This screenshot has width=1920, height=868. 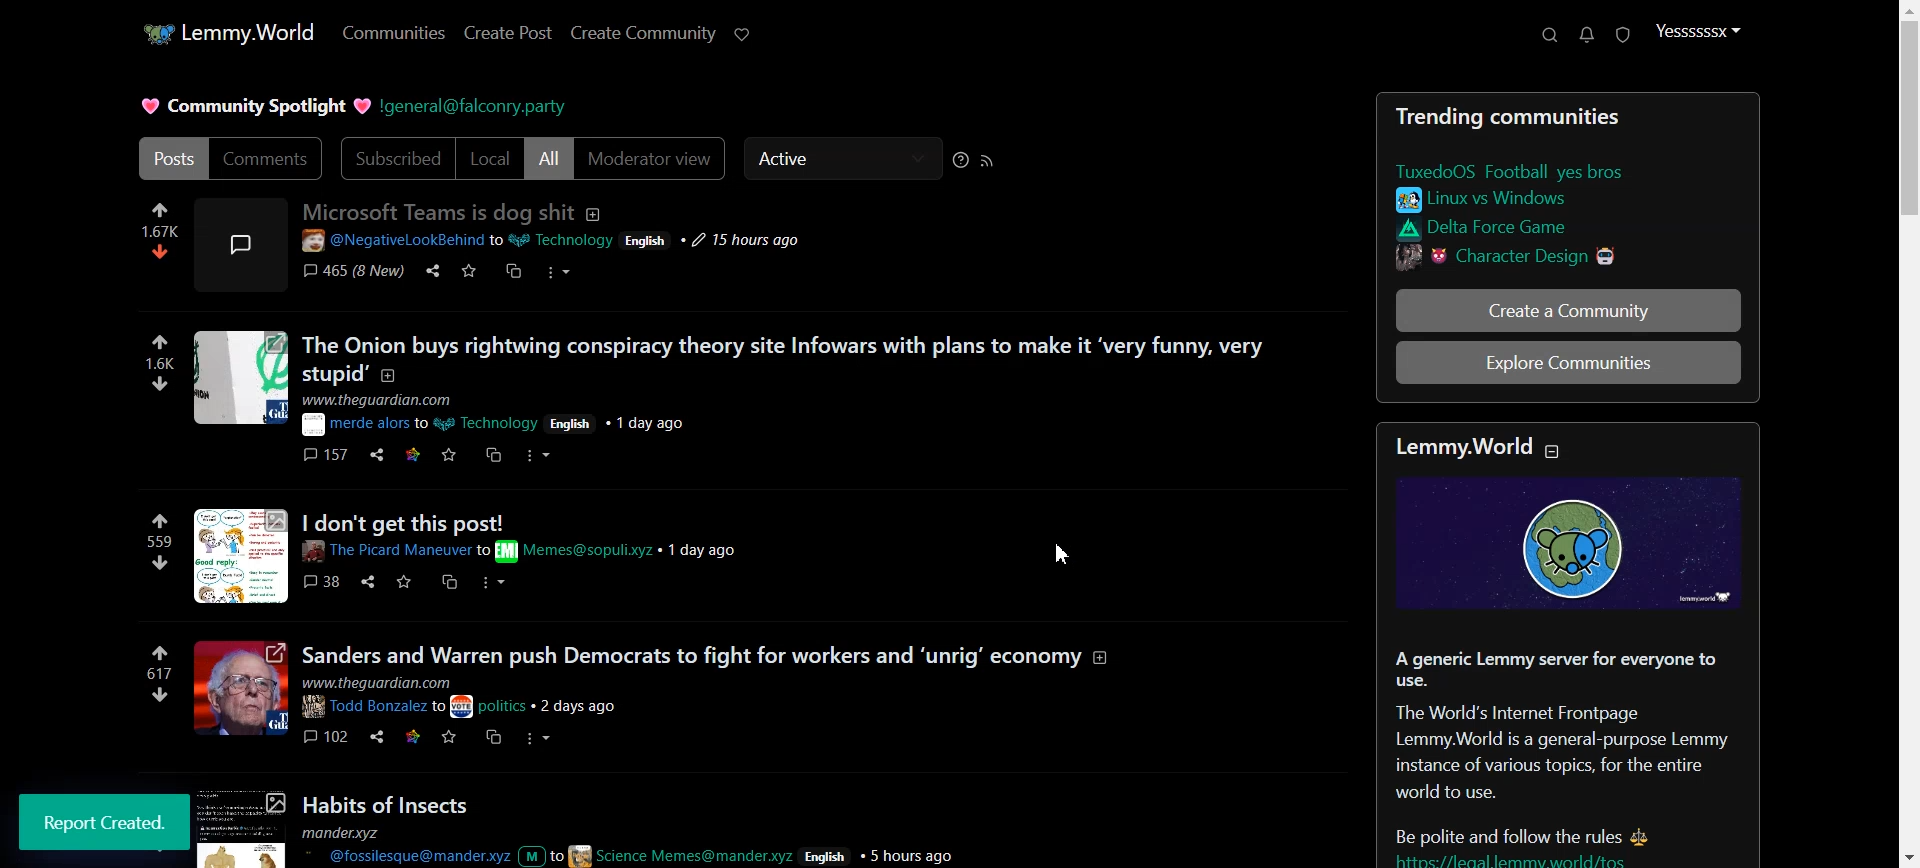 I want to click on cs, so click(x=495, y=456).